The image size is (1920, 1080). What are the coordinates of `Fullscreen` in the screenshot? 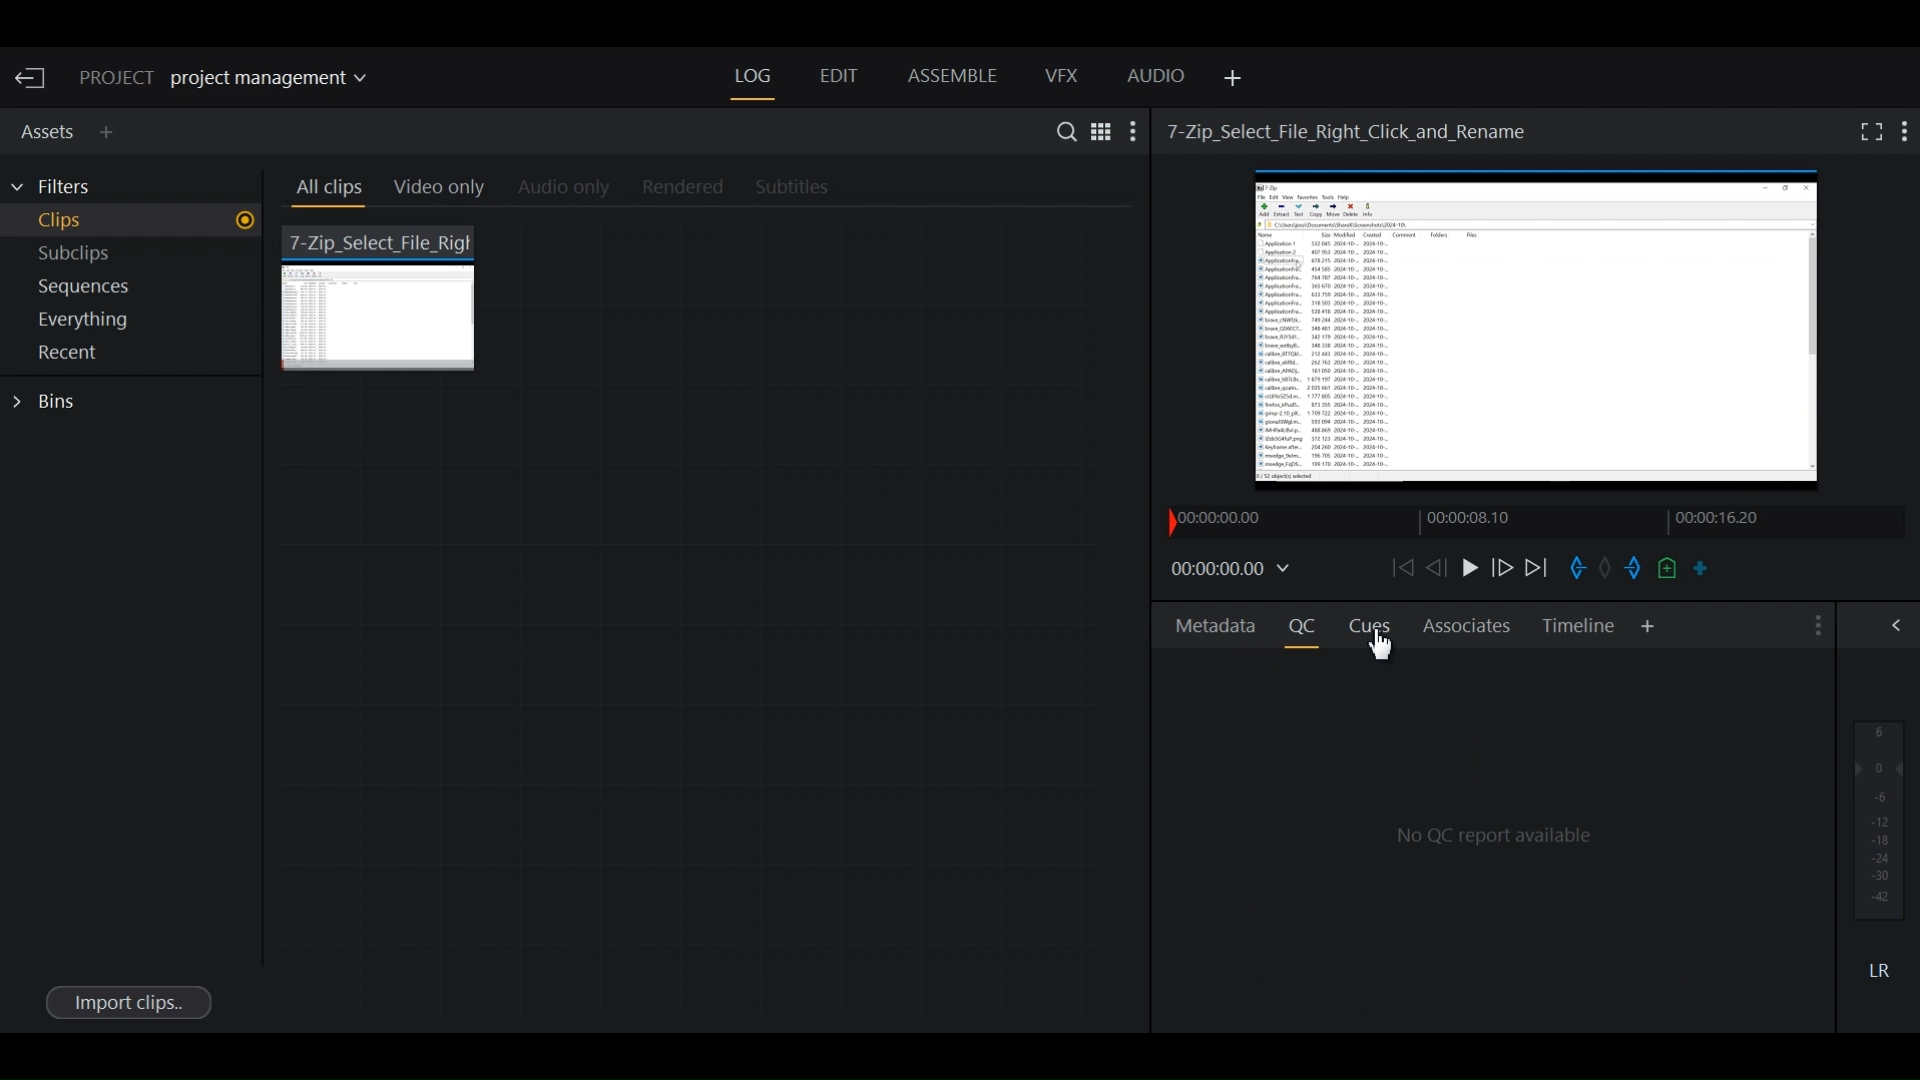 It's located at (1867, 131).